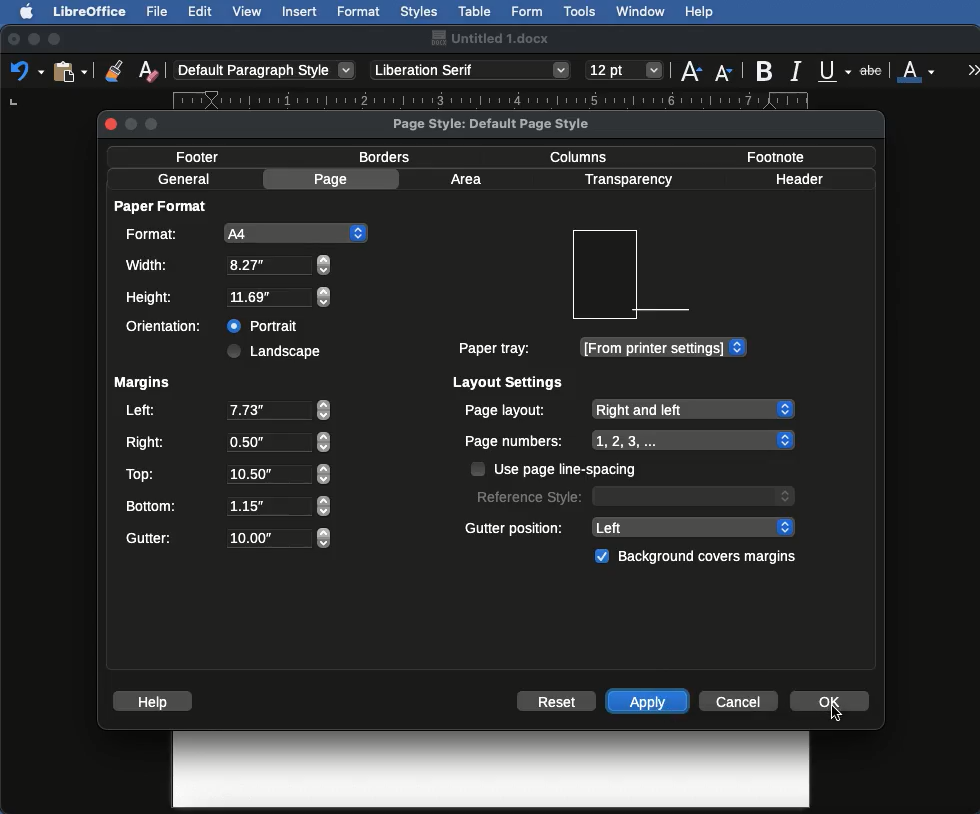 This screenshot has height=814, width=980. I want to click on Right, so click(226, 443).